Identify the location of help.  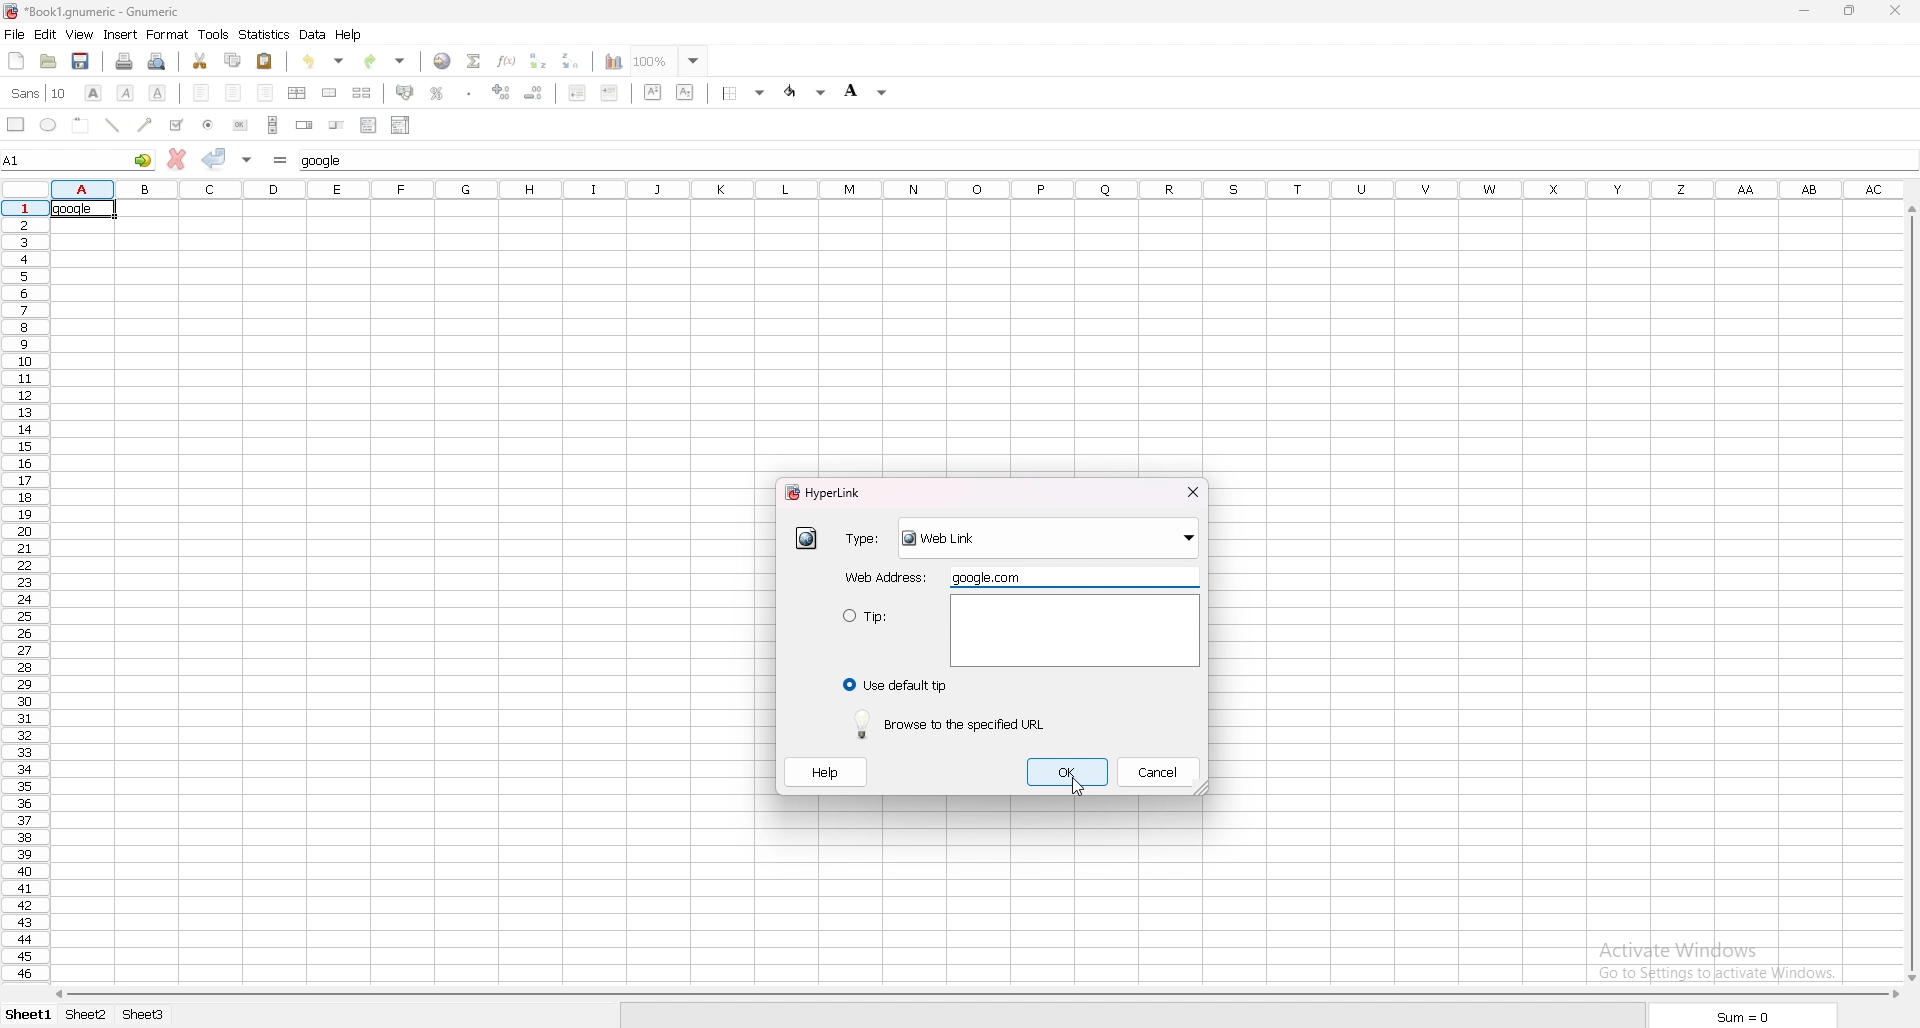
(823, 771).